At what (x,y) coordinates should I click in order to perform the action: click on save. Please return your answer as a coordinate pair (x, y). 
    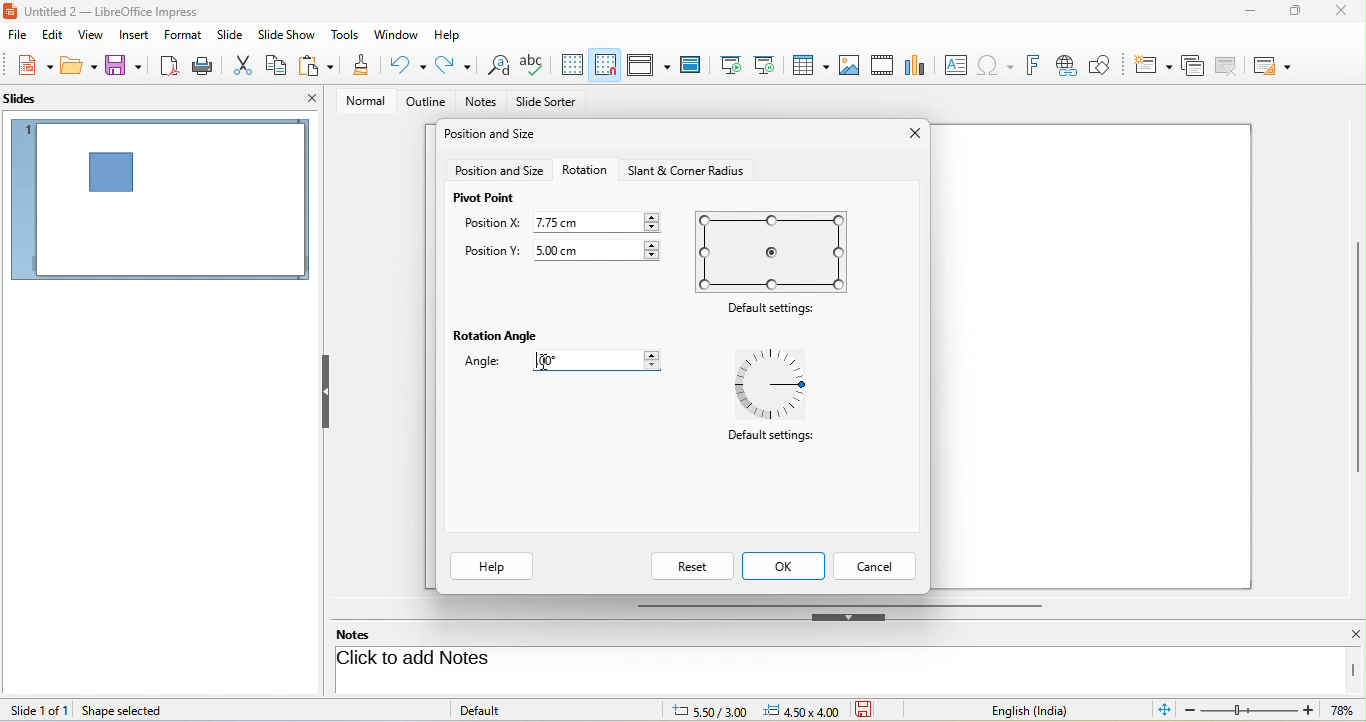
    Looking at the image, I should click on (125, 66).